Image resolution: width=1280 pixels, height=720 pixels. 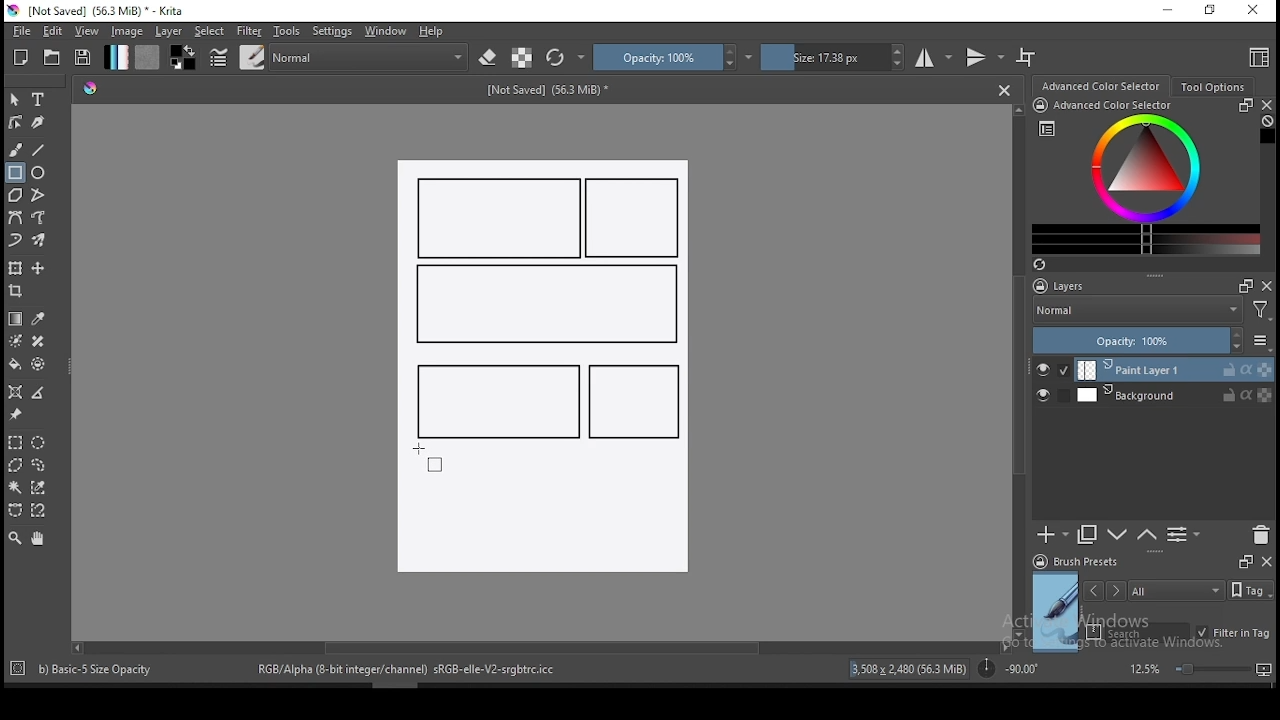 What do you see at coordinates (1200, 668) in the screenshot?
I see `zoom level` at bounding box center [1200, 668].